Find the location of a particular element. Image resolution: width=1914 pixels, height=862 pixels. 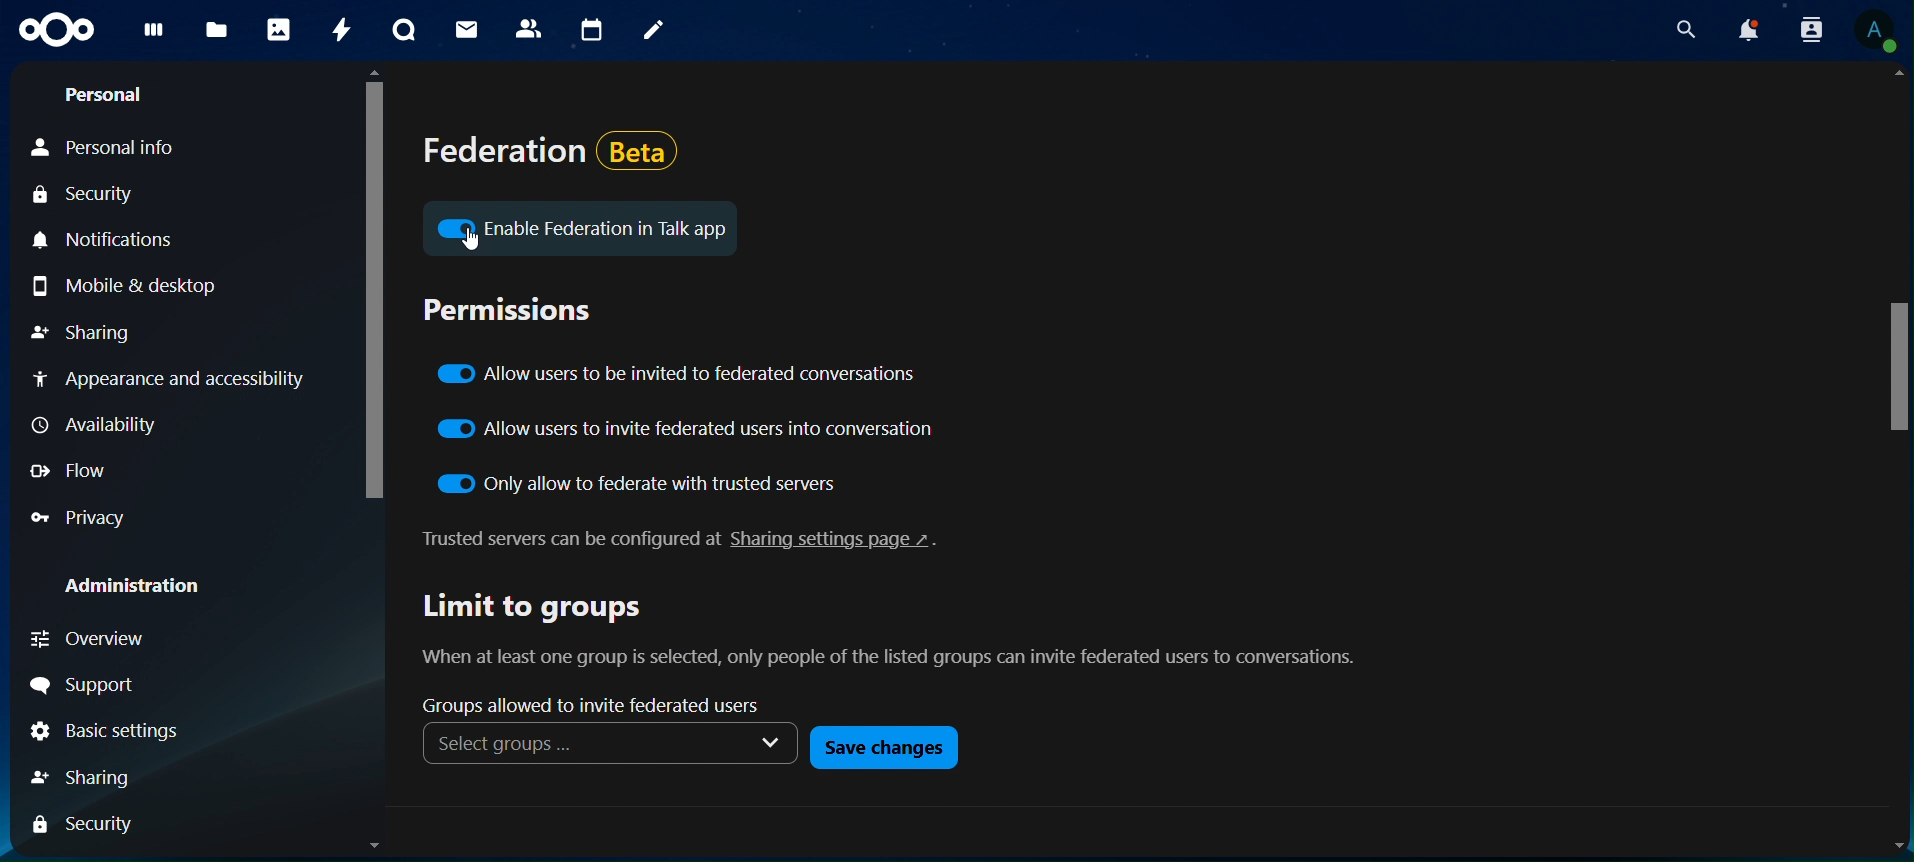

icon is located at coordinates (59, 31).